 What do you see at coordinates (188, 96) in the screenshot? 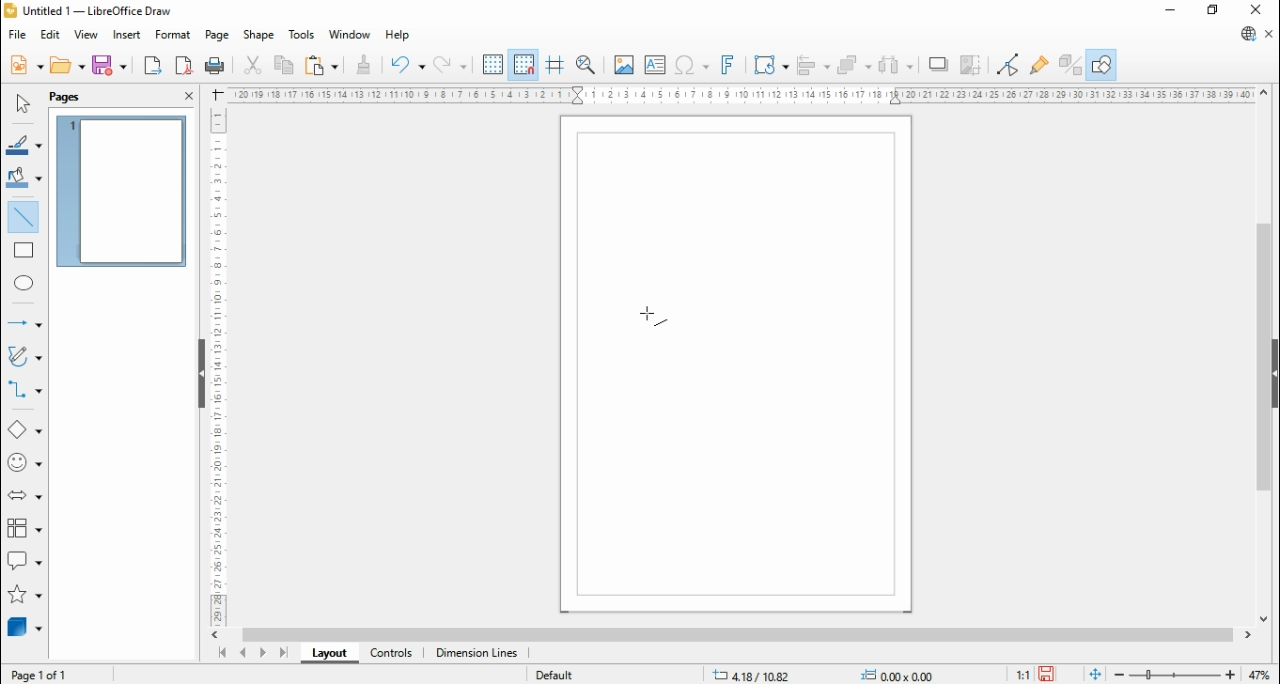
I see `close pane` at bounding box center [188, 96].